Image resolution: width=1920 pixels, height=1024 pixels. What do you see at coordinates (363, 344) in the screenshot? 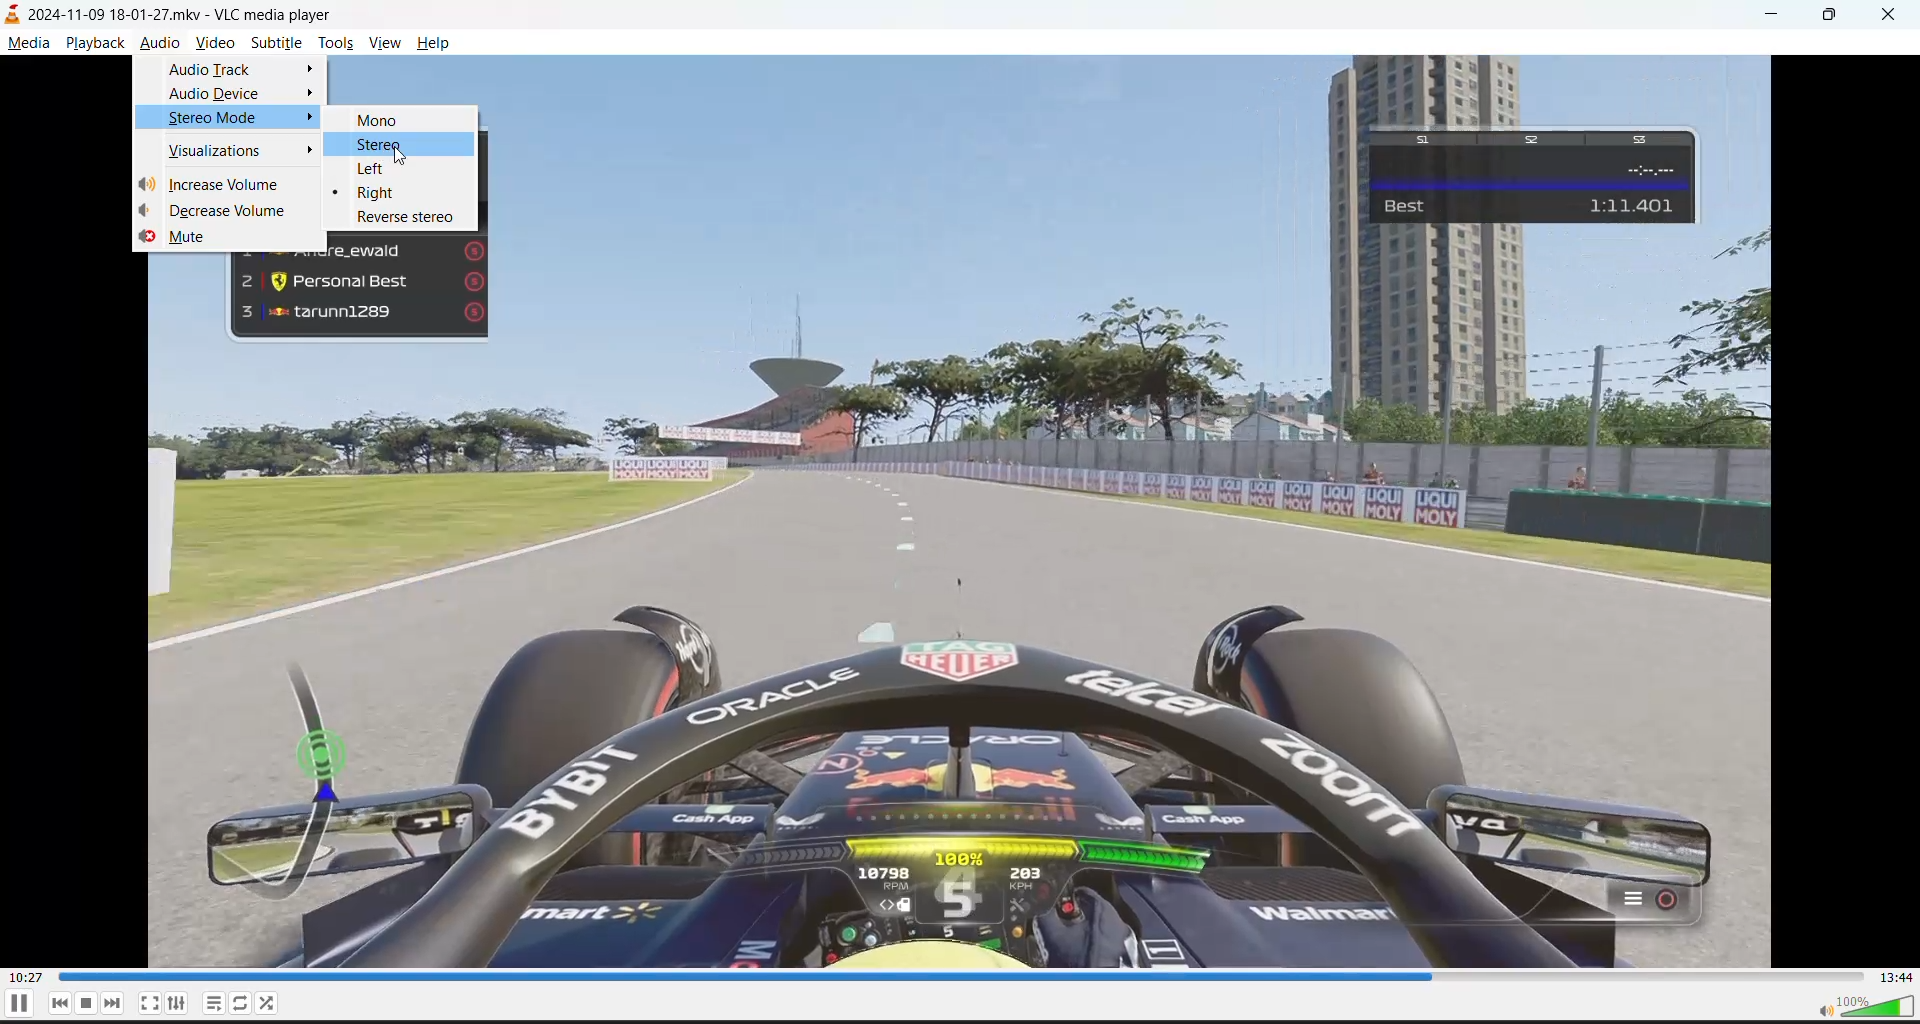
I see `preview` at bounding box center [363, 344].